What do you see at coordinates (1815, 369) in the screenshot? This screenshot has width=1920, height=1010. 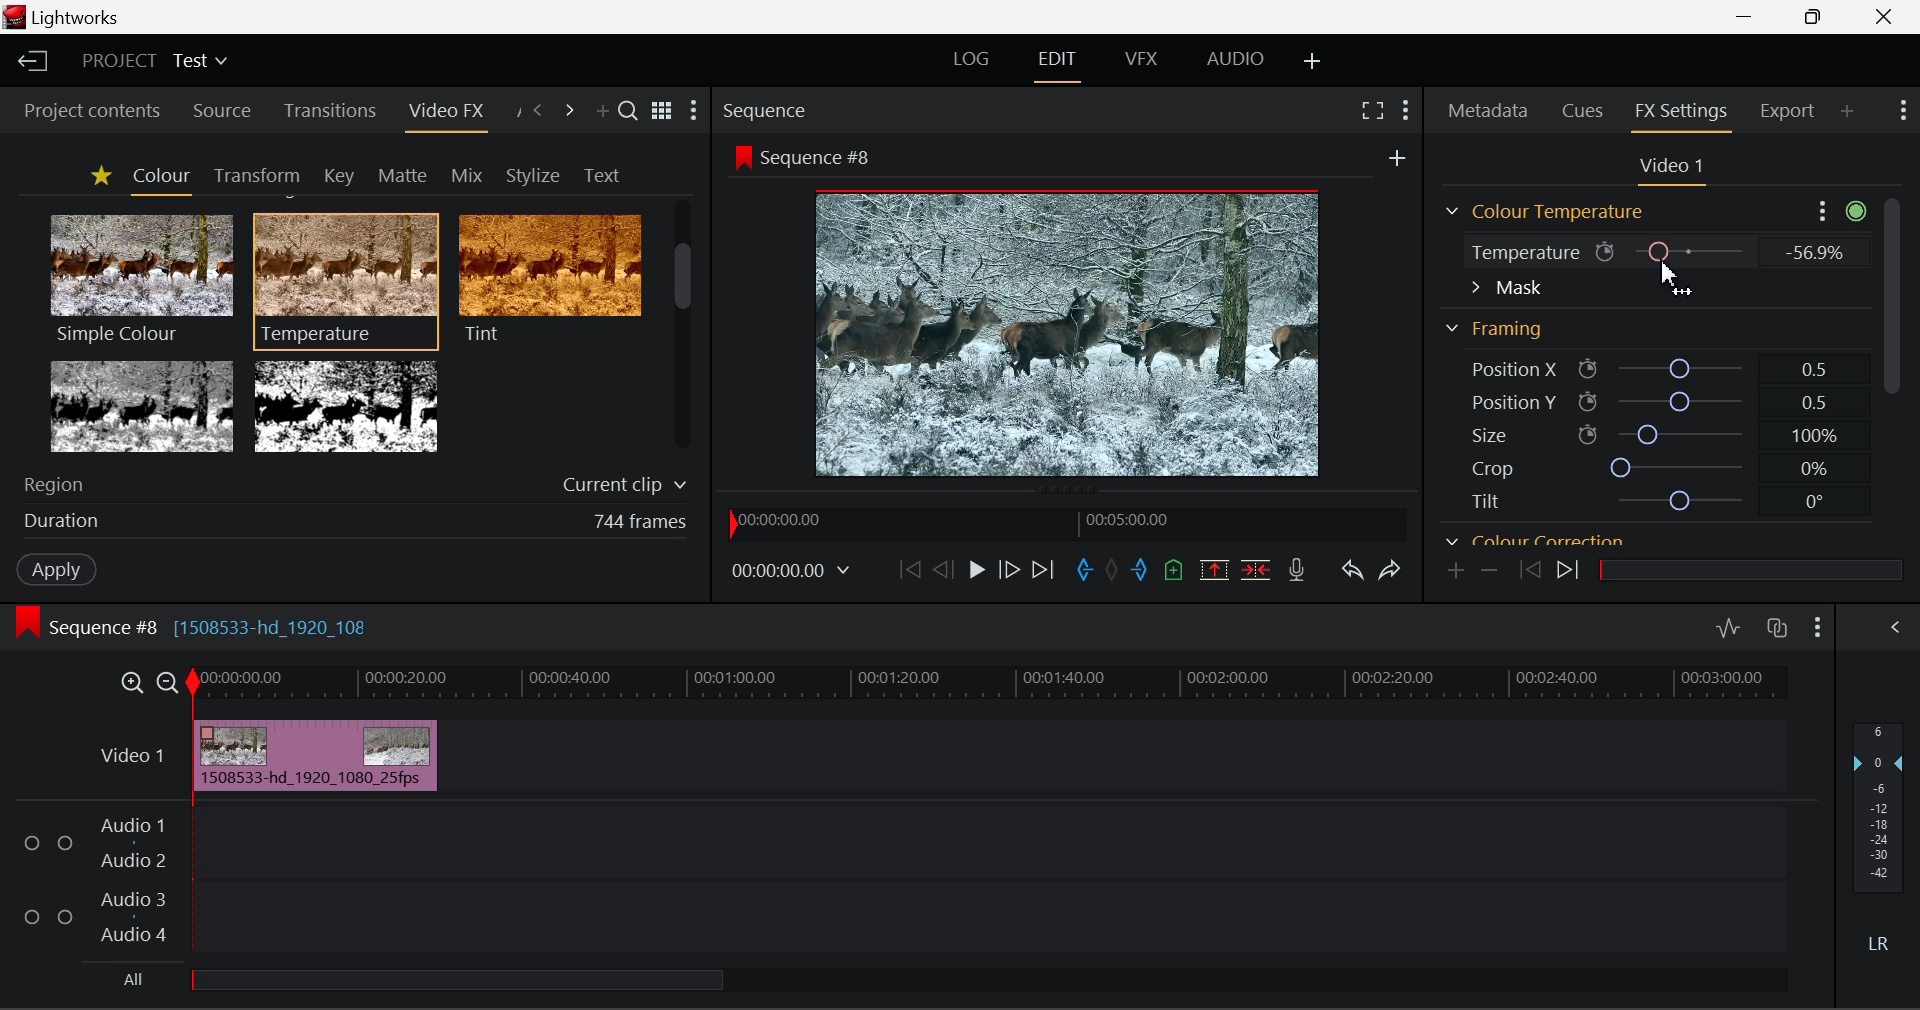 I see `0.5` at bounding box center [1815, 369].